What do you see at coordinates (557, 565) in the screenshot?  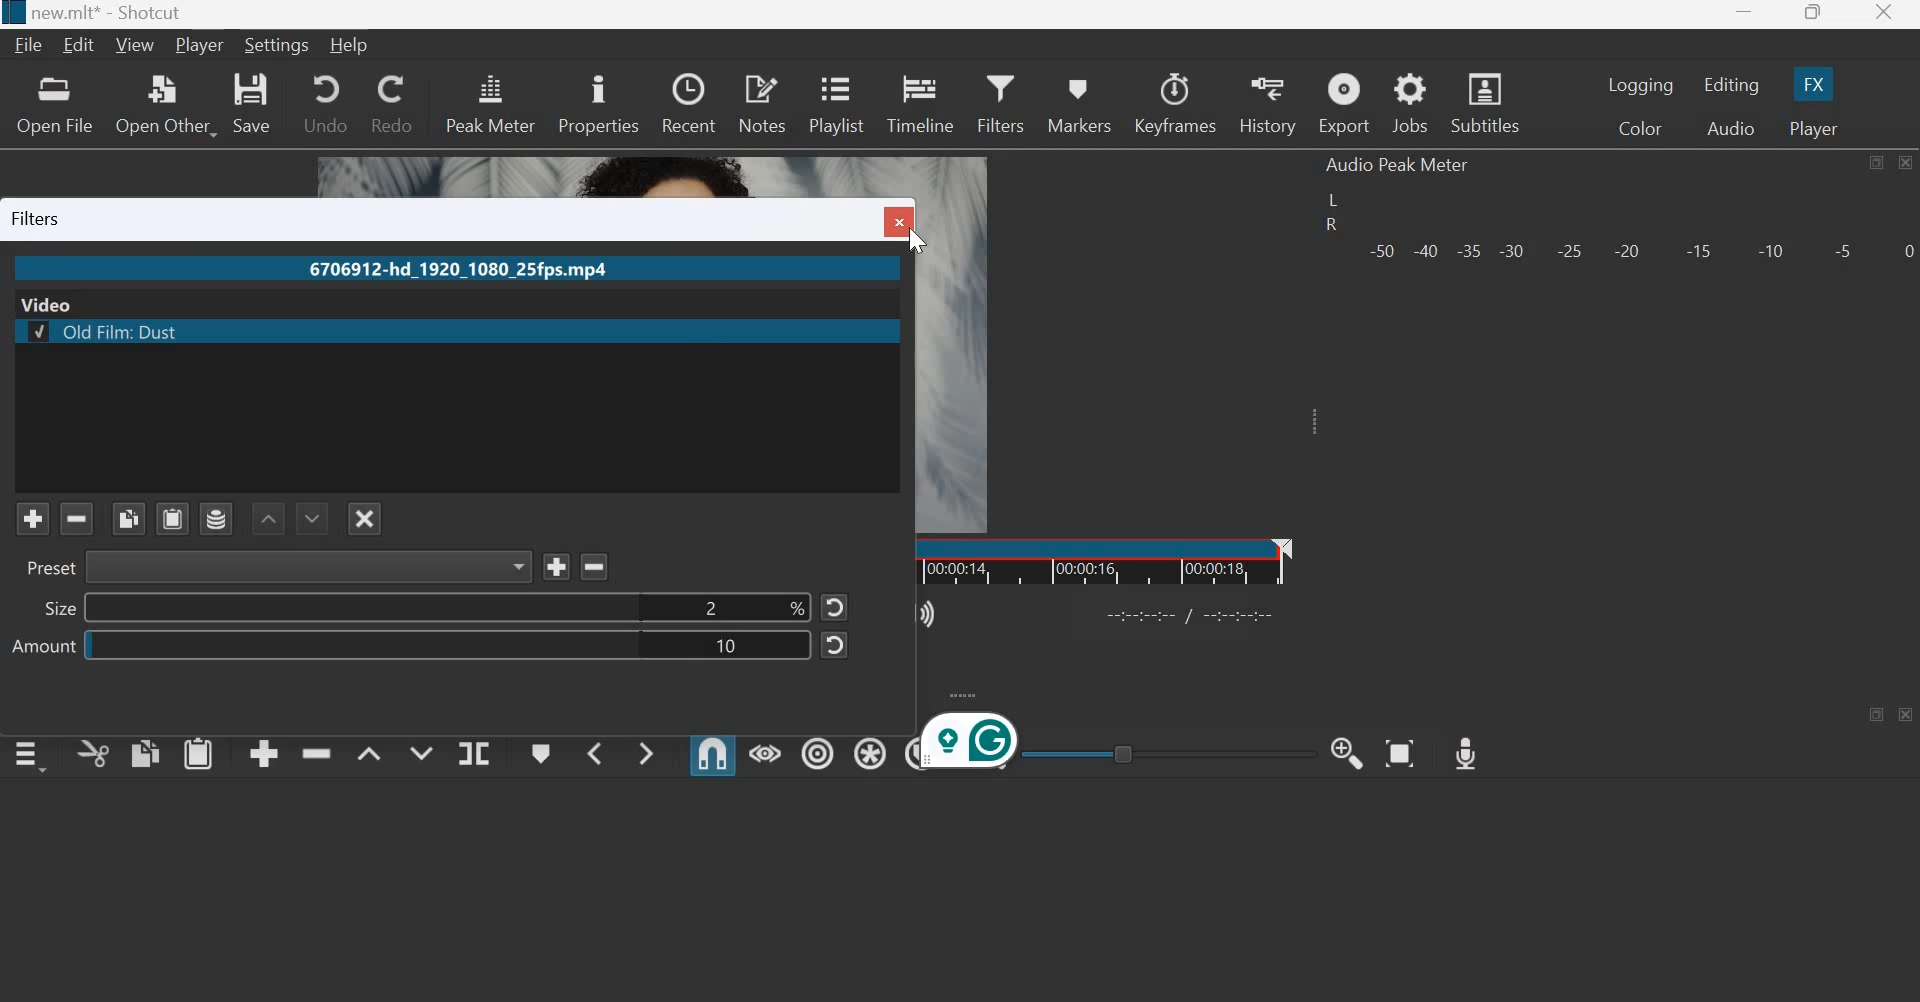 I see `` at bounding box center [557, 565].